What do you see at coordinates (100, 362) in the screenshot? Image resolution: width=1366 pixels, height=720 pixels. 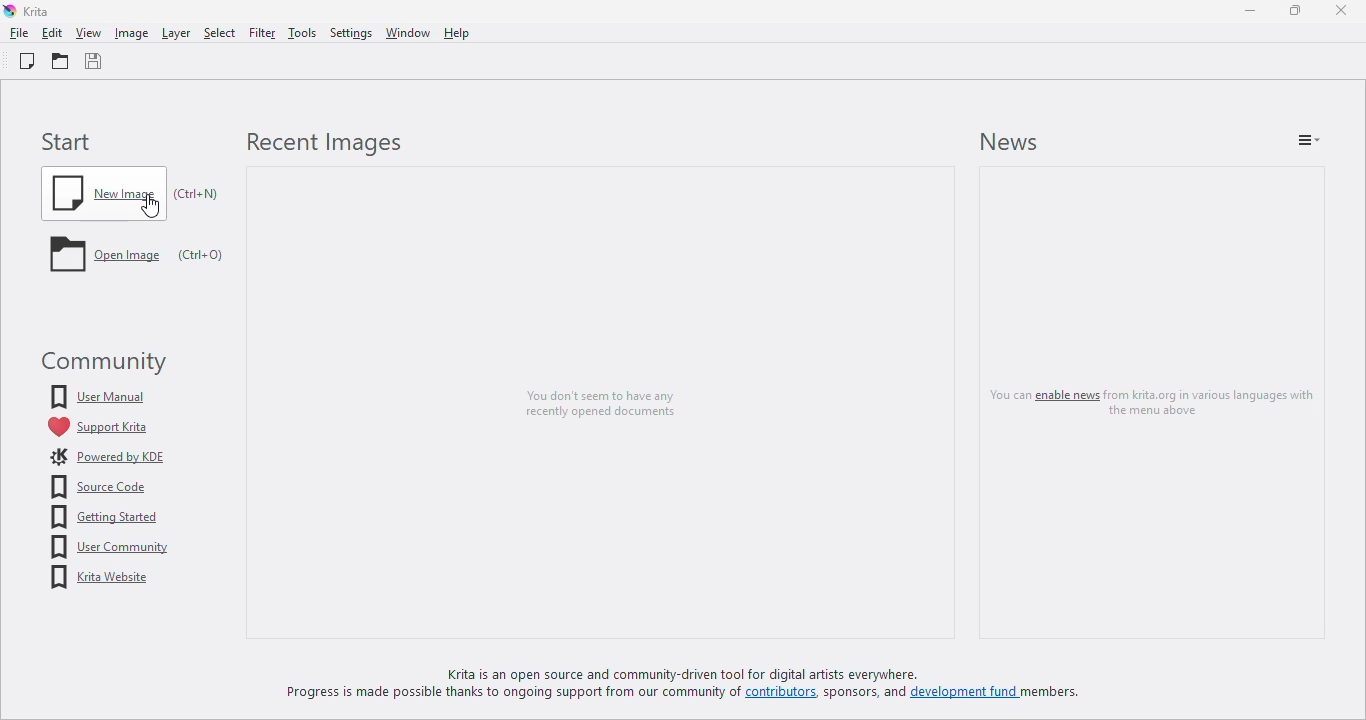 I see `community` at bounding box center [100, 362].